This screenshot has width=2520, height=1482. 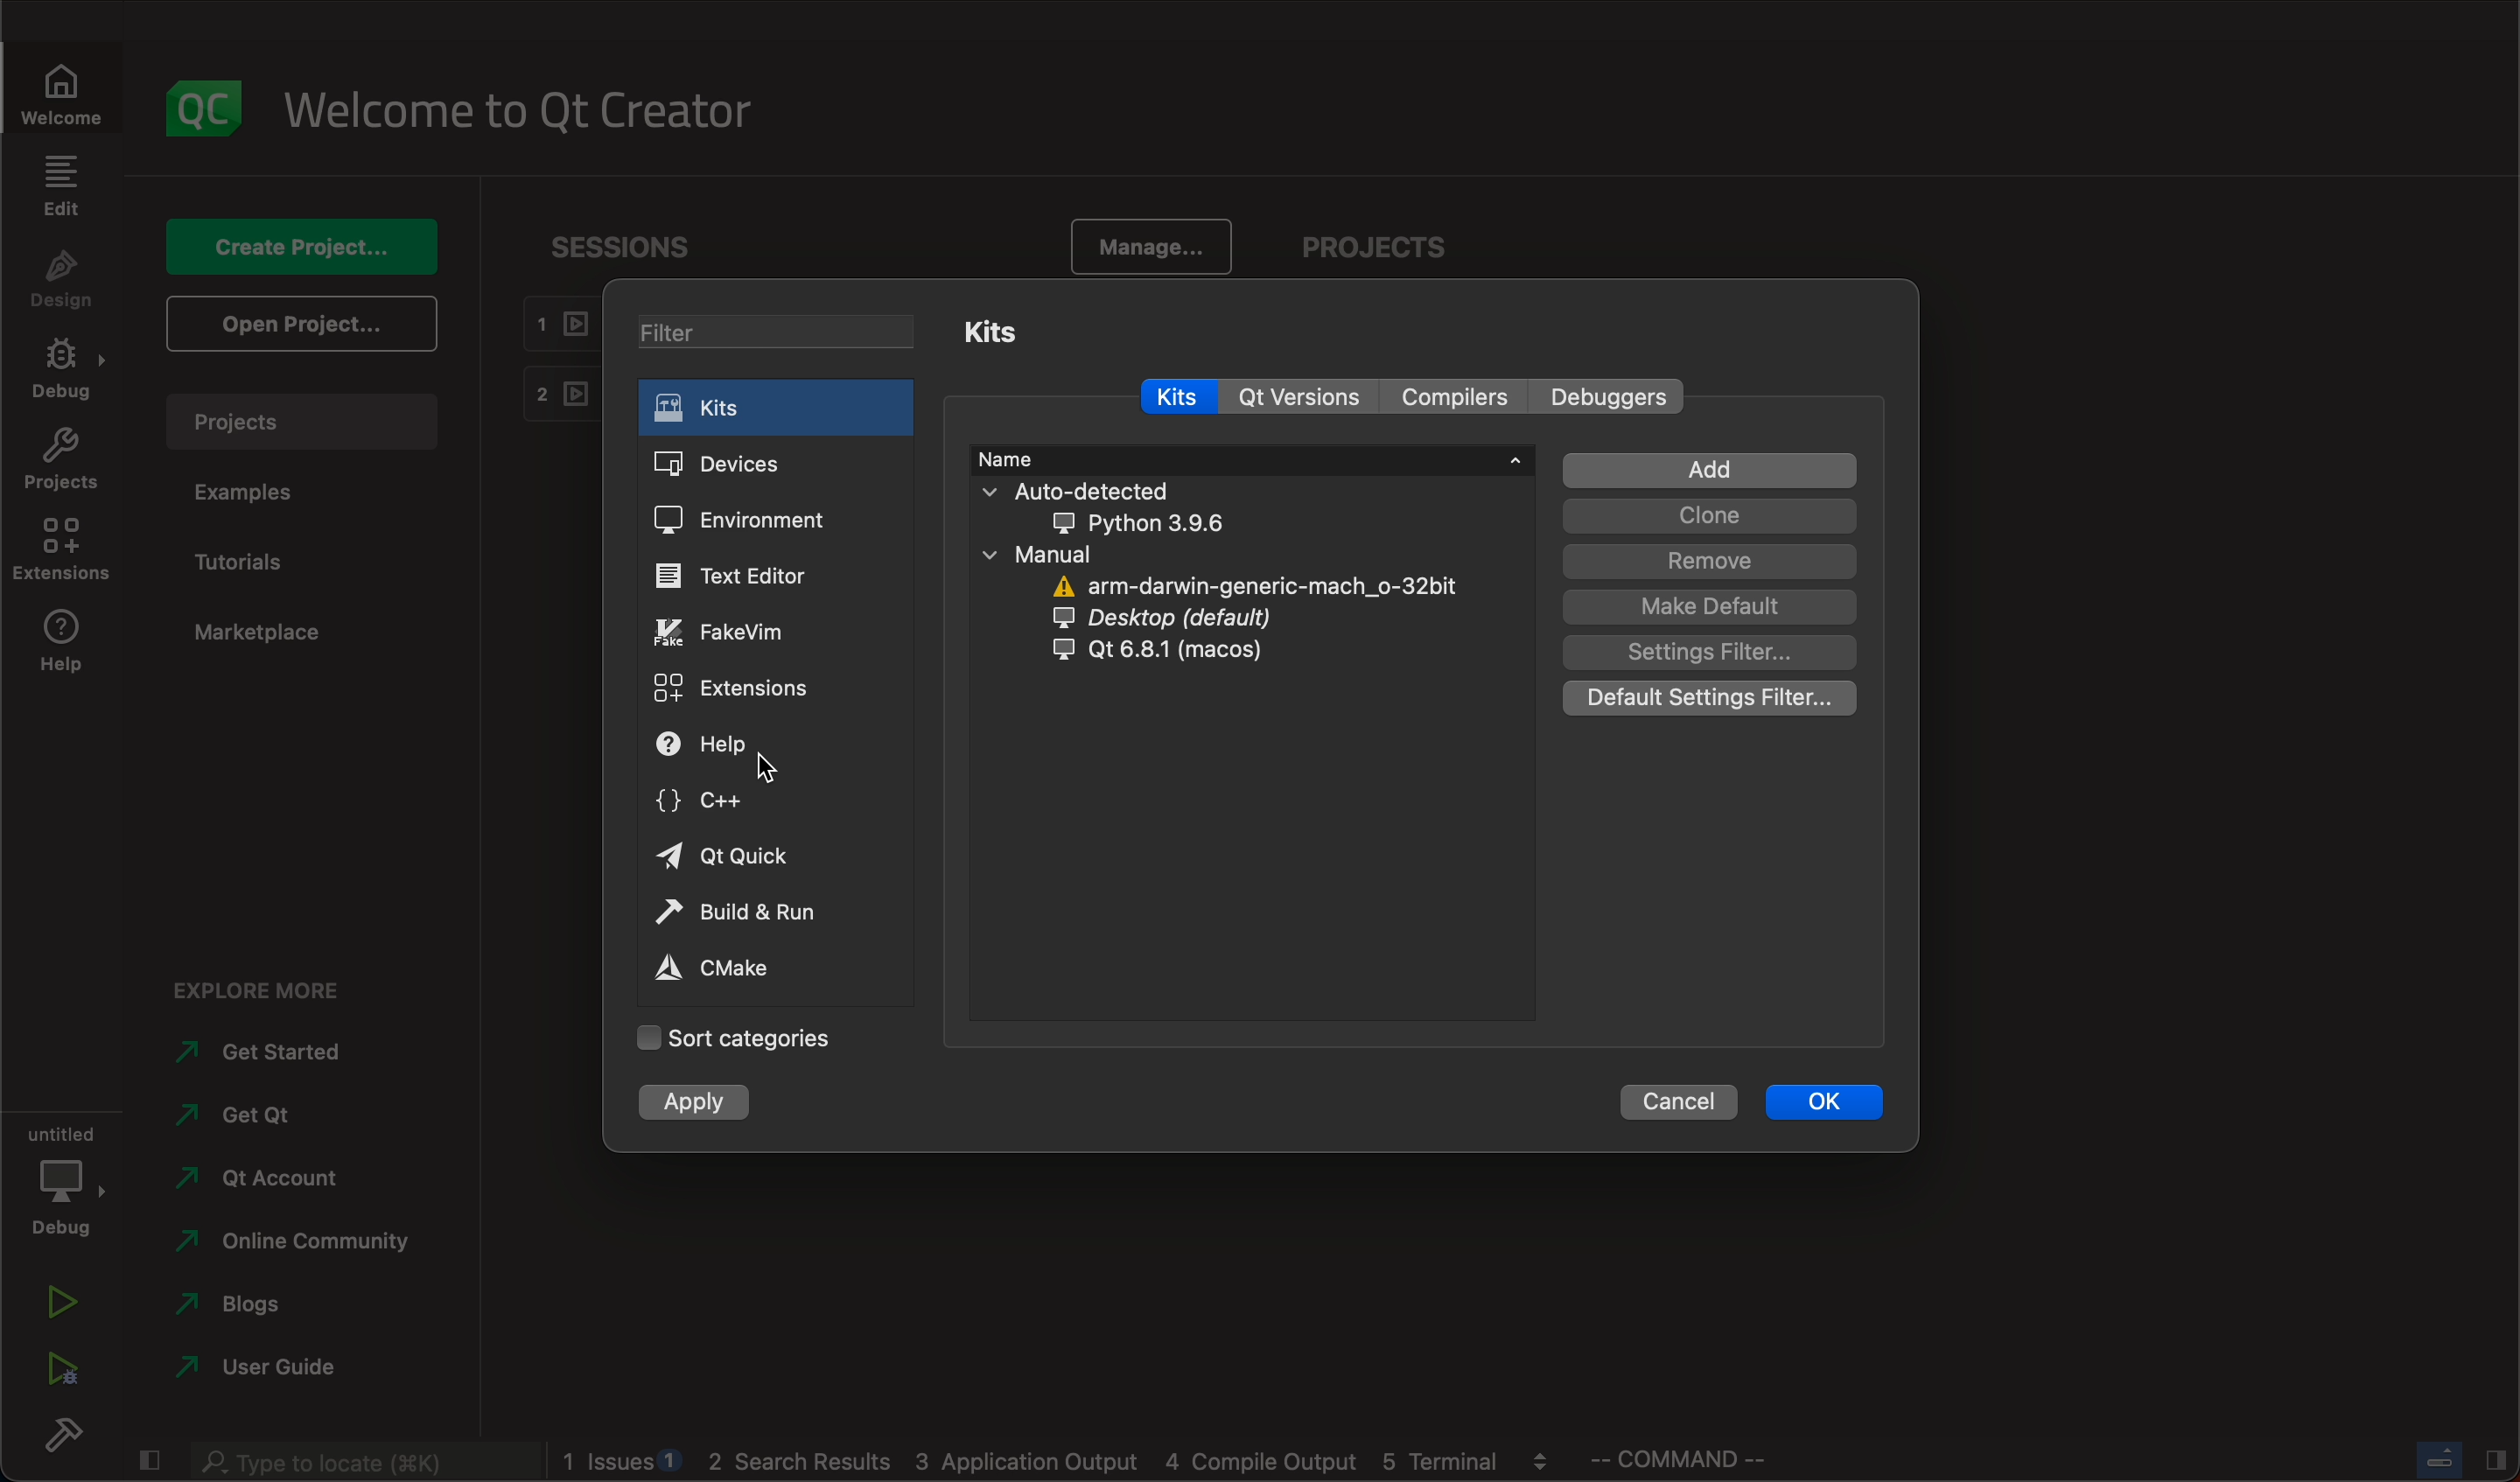 What do you see at coordinates (769, 770) in the screenshot?
I see `cursor` at bounding box center [769, 770].